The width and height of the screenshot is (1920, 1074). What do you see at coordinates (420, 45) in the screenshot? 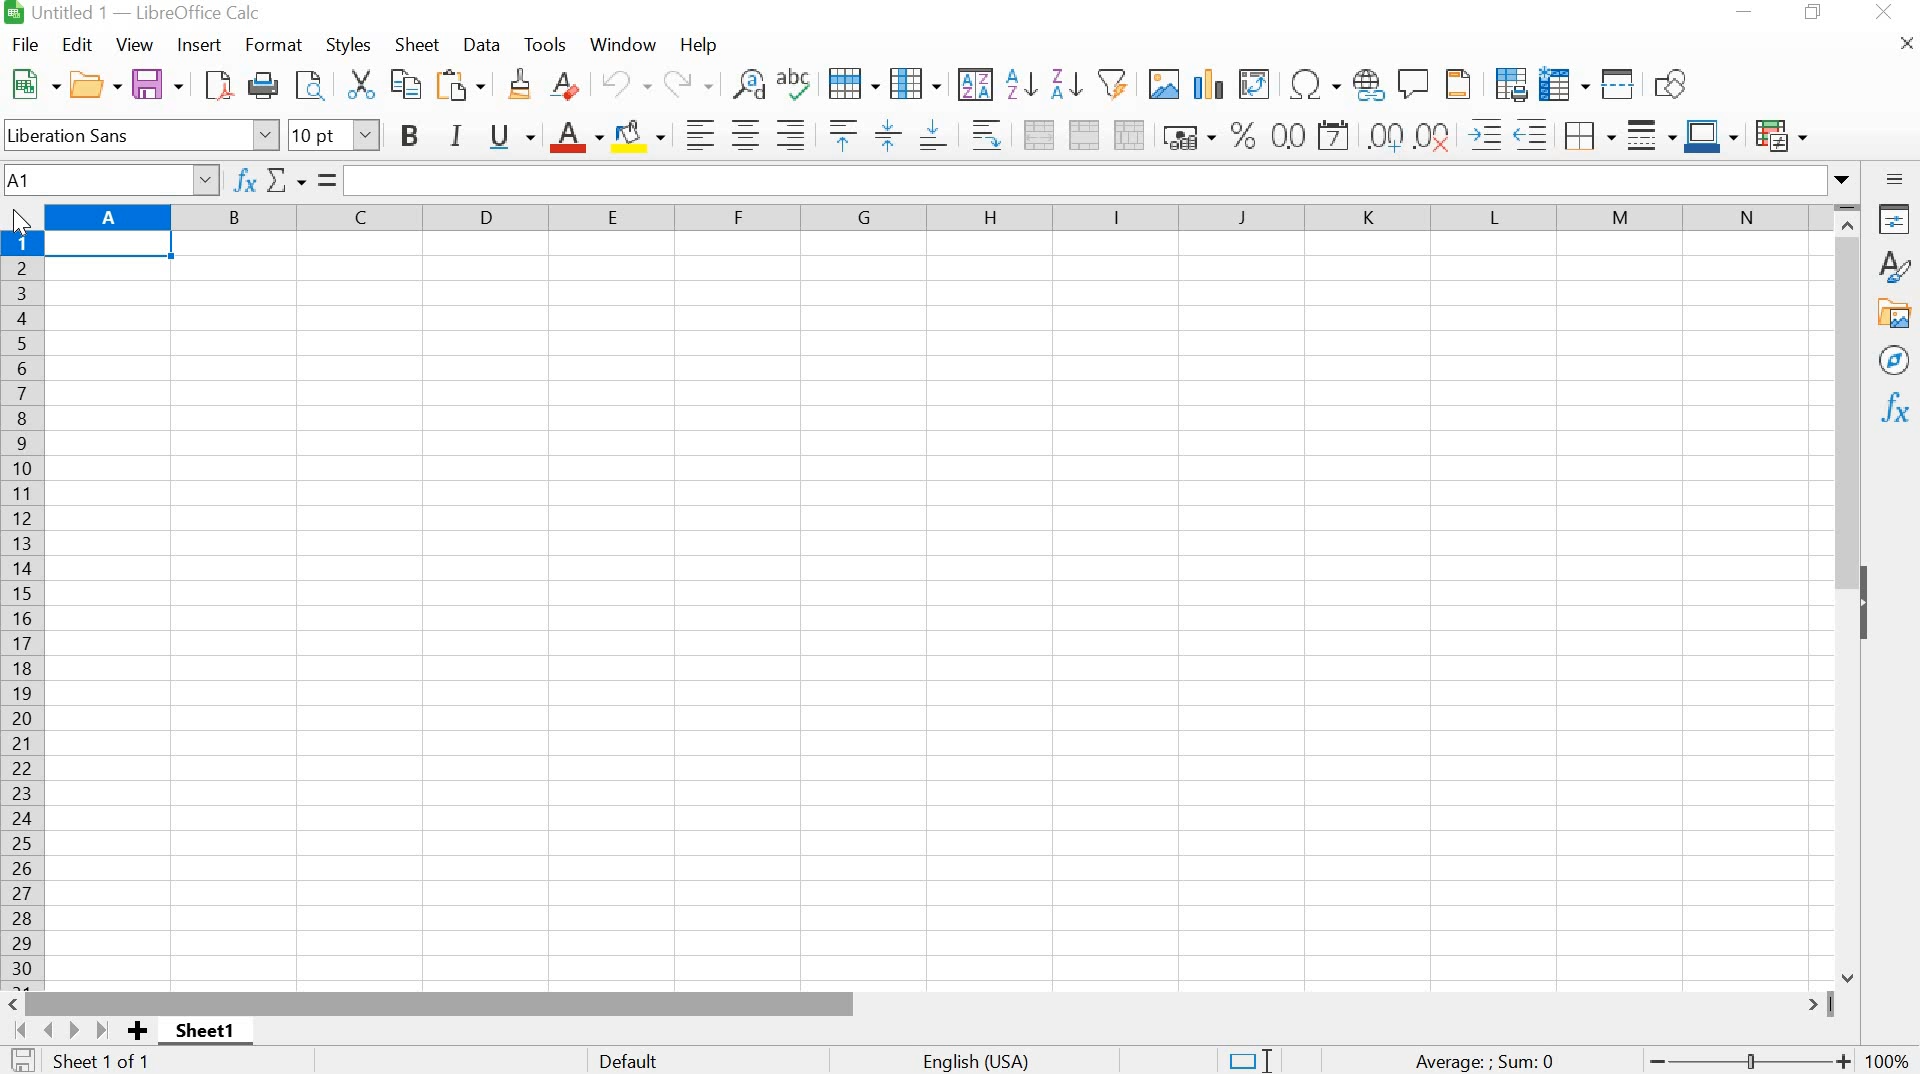
I see `SHEET` at bounding box center [420, 45].